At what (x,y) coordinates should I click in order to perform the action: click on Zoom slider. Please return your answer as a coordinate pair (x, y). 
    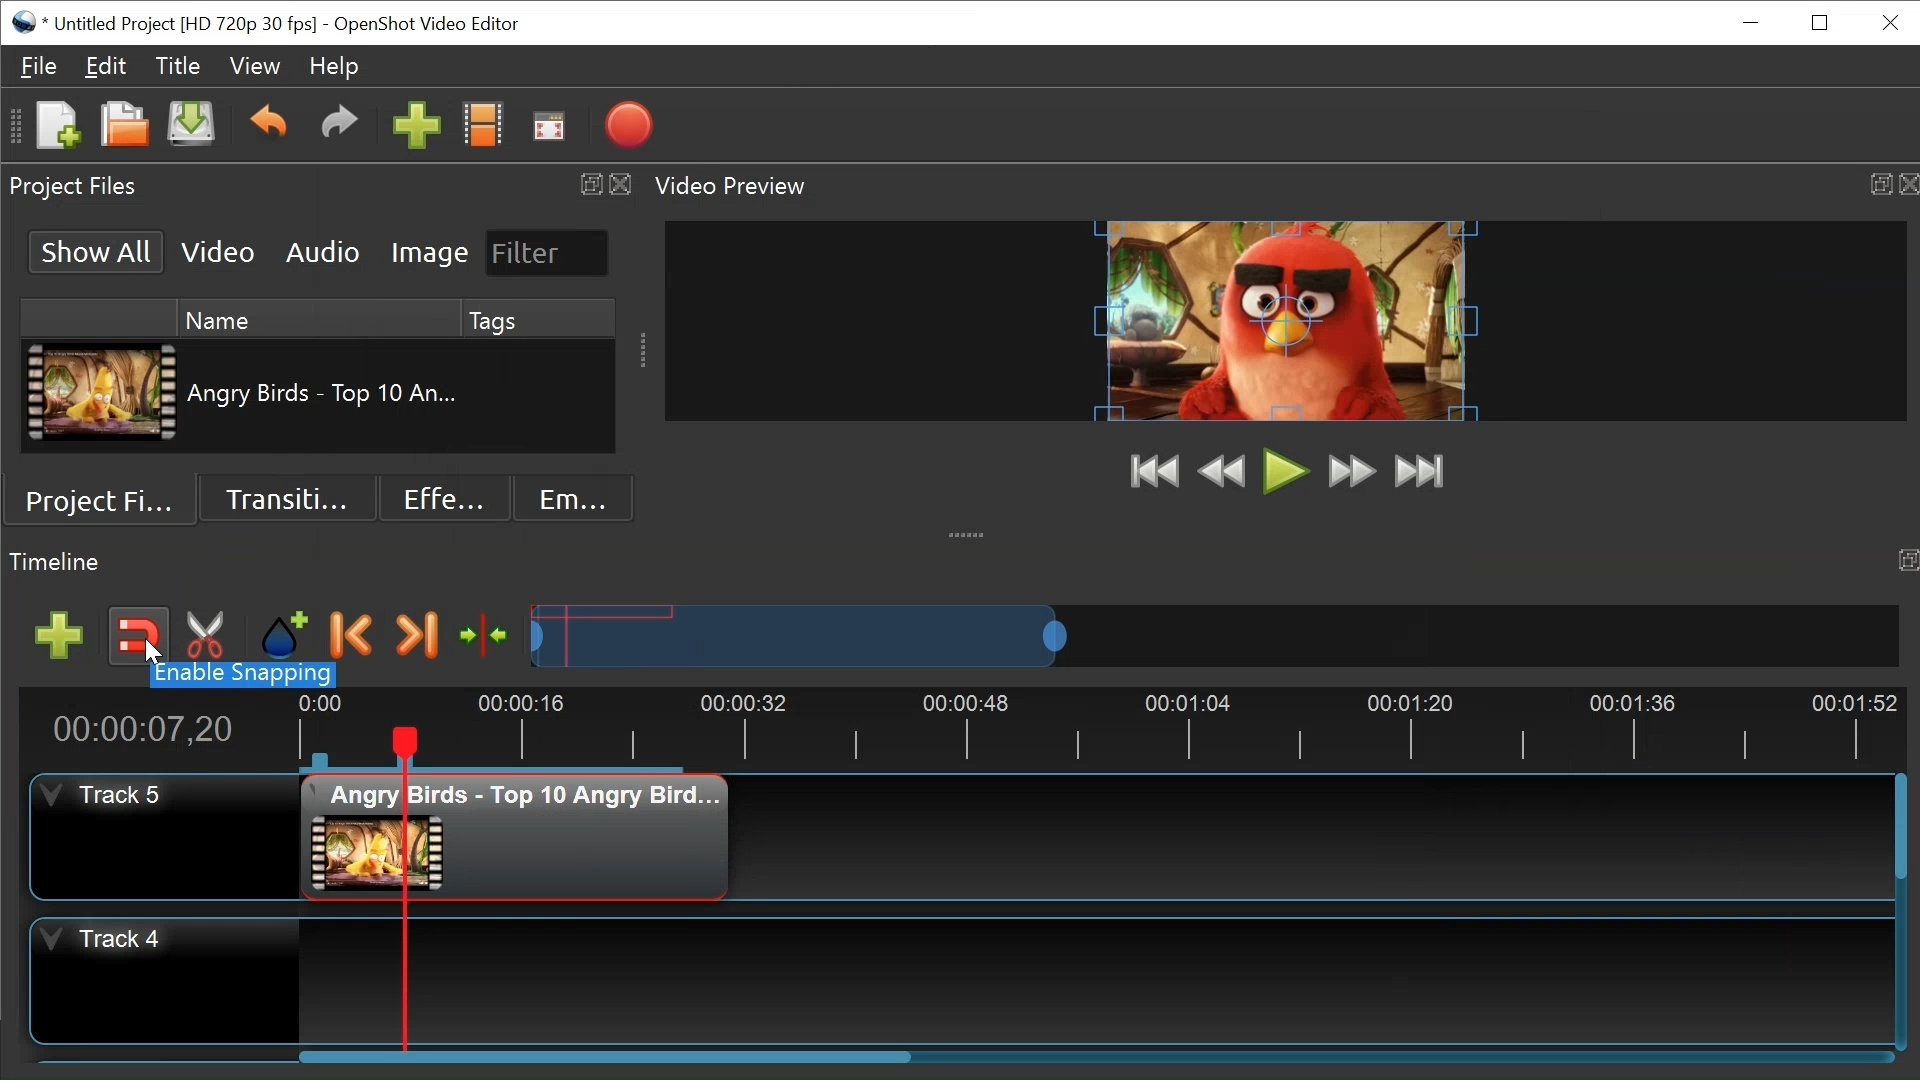
    Looking at the image, I should click on (1214, 636).